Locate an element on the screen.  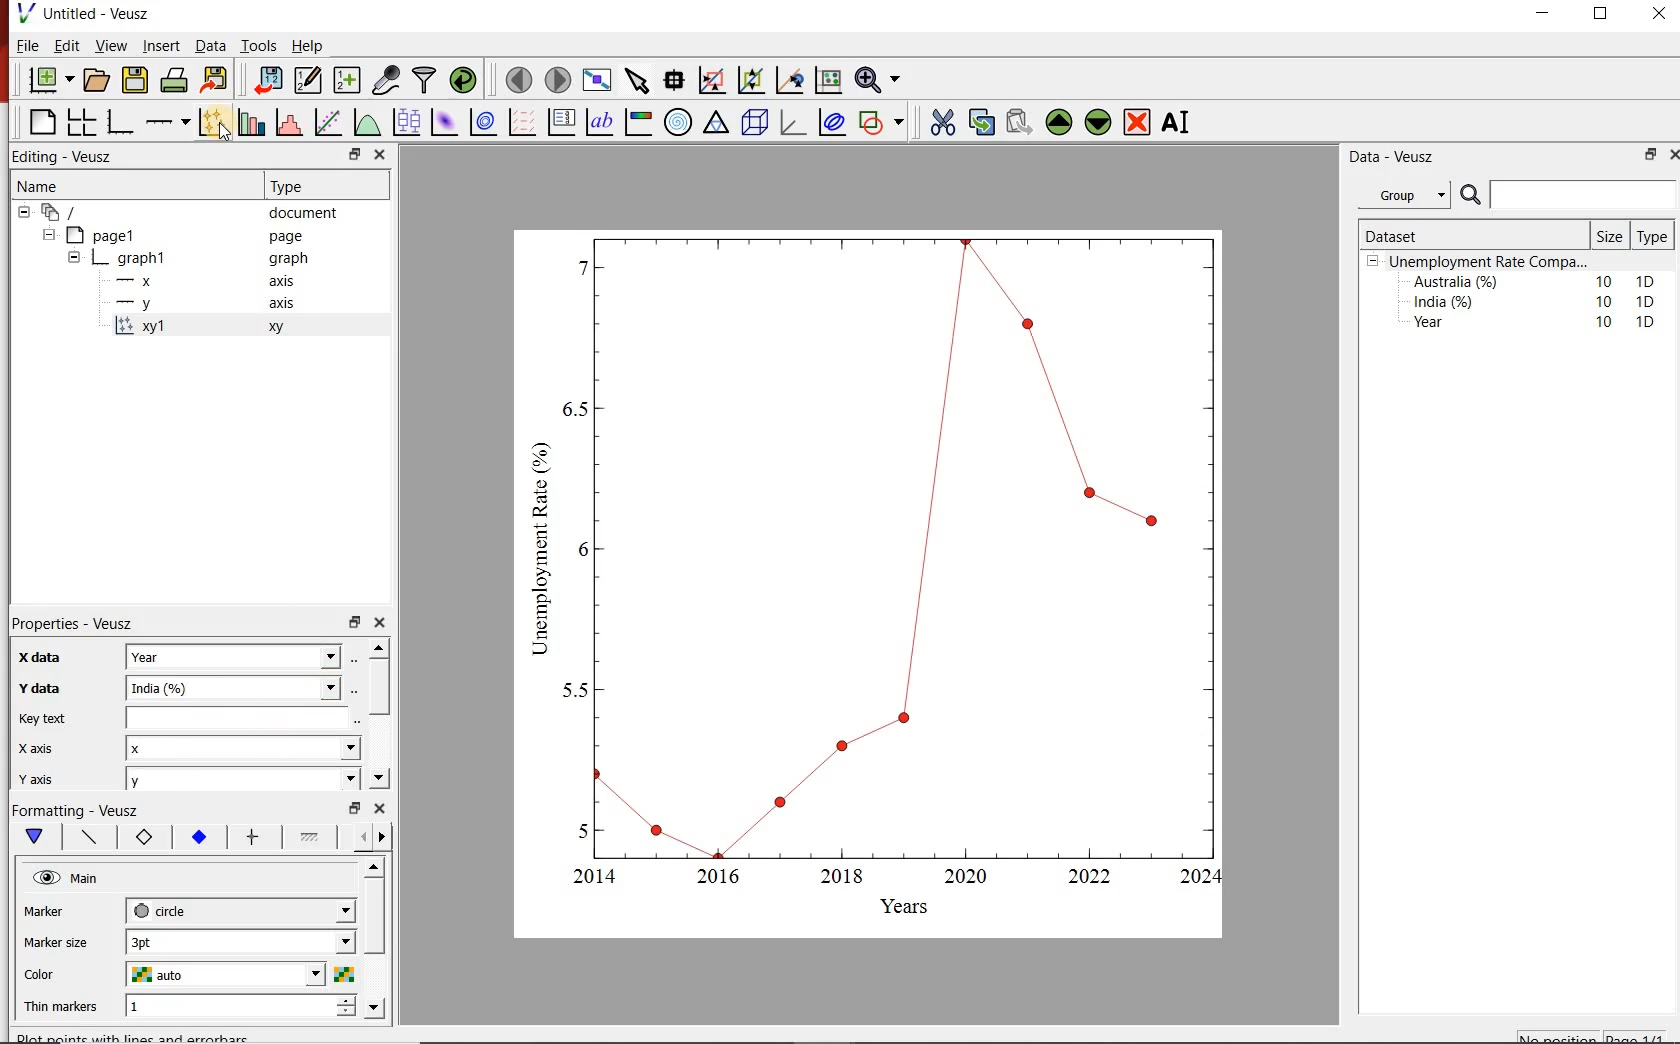
close is located at coordinates (381, 623).